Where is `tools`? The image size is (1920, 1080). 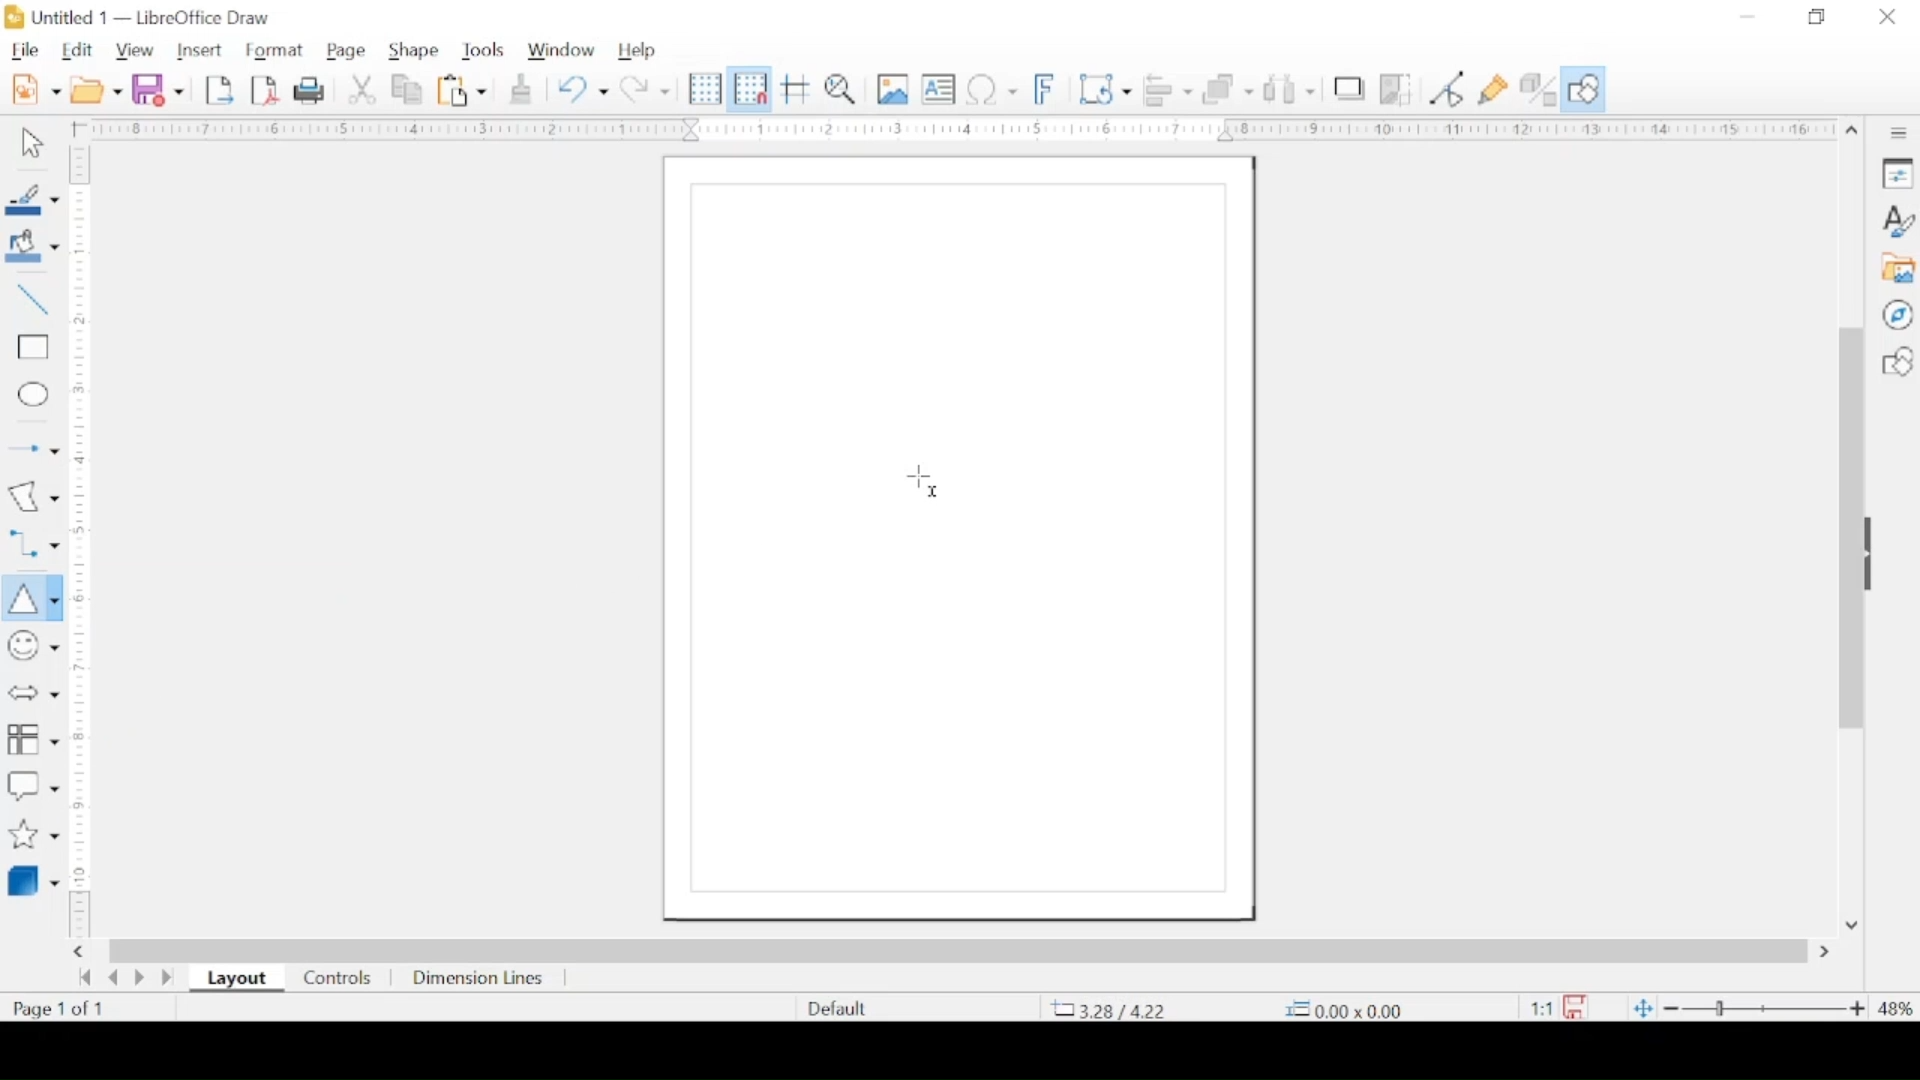
tools is located at coordinates (483, 50).